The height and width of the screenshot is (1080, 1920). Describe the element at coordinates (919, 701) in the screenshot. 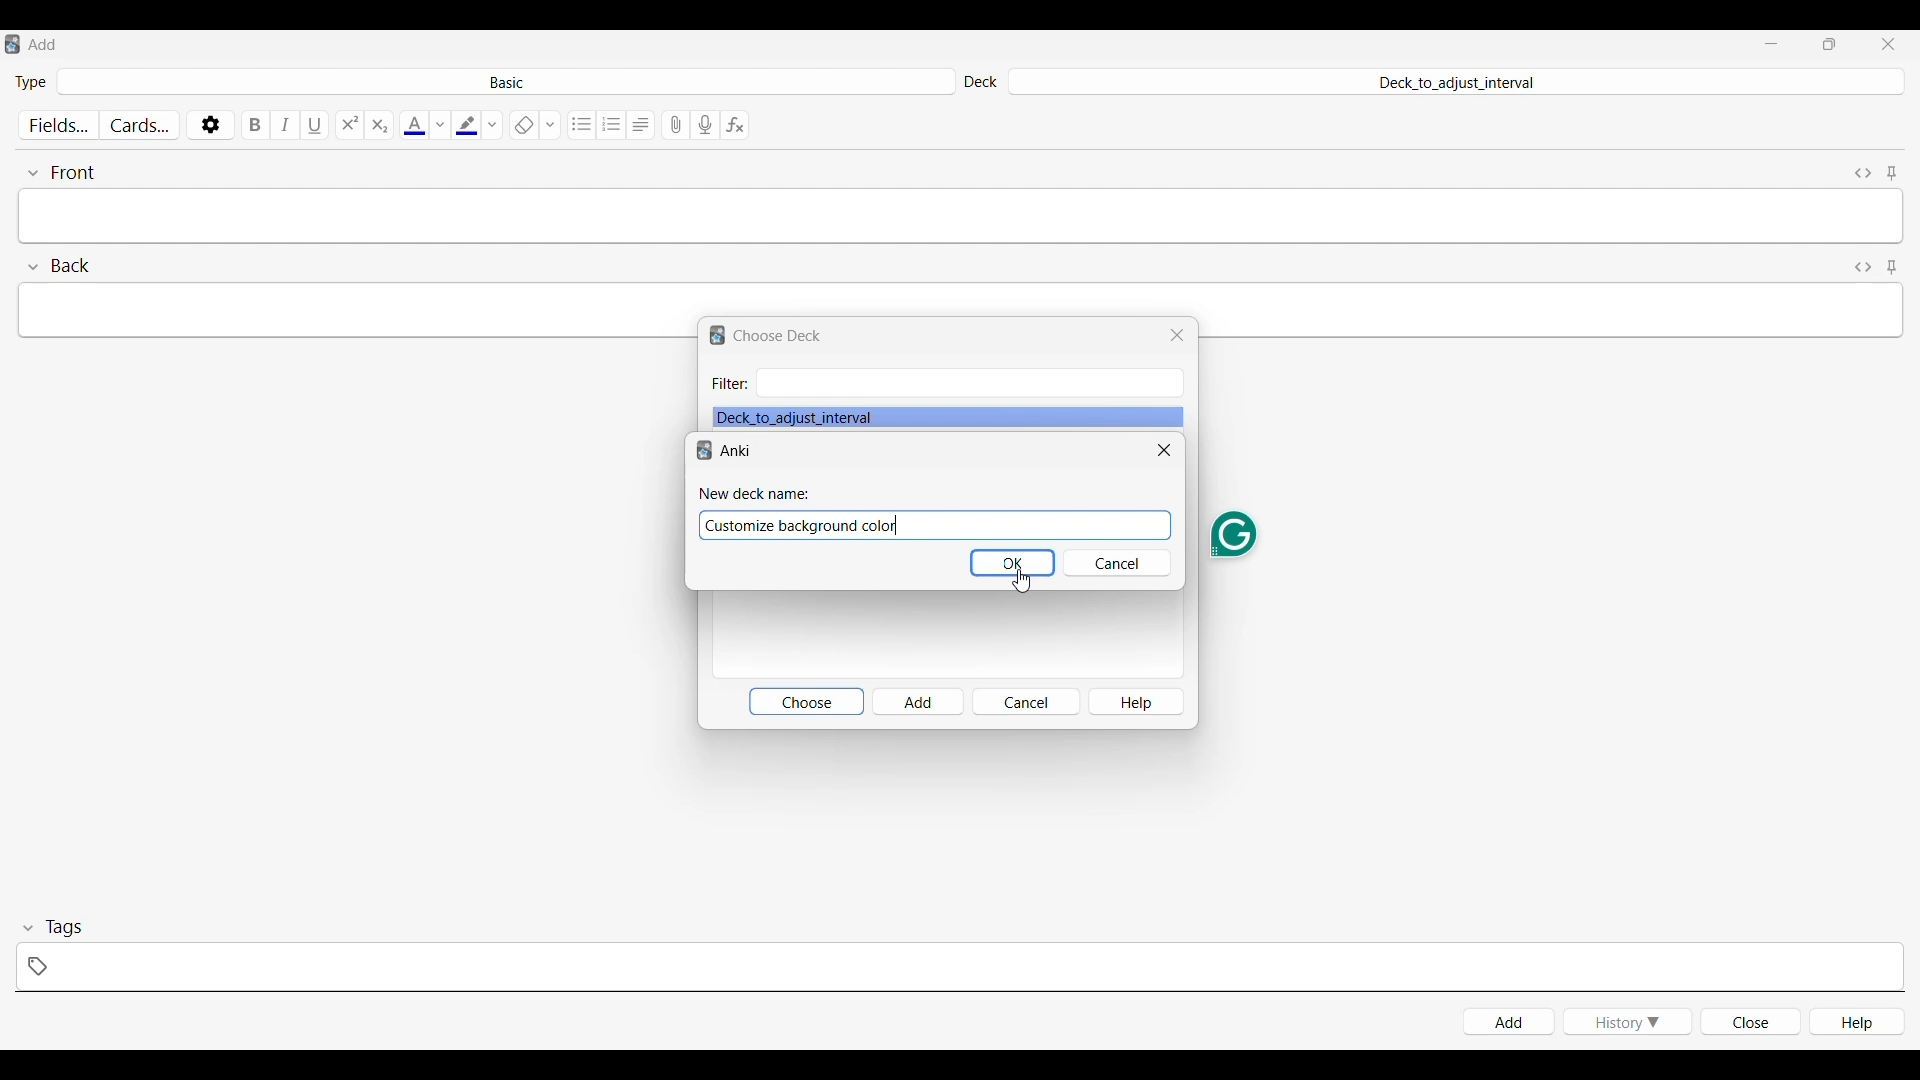

I see `Add` at that location.